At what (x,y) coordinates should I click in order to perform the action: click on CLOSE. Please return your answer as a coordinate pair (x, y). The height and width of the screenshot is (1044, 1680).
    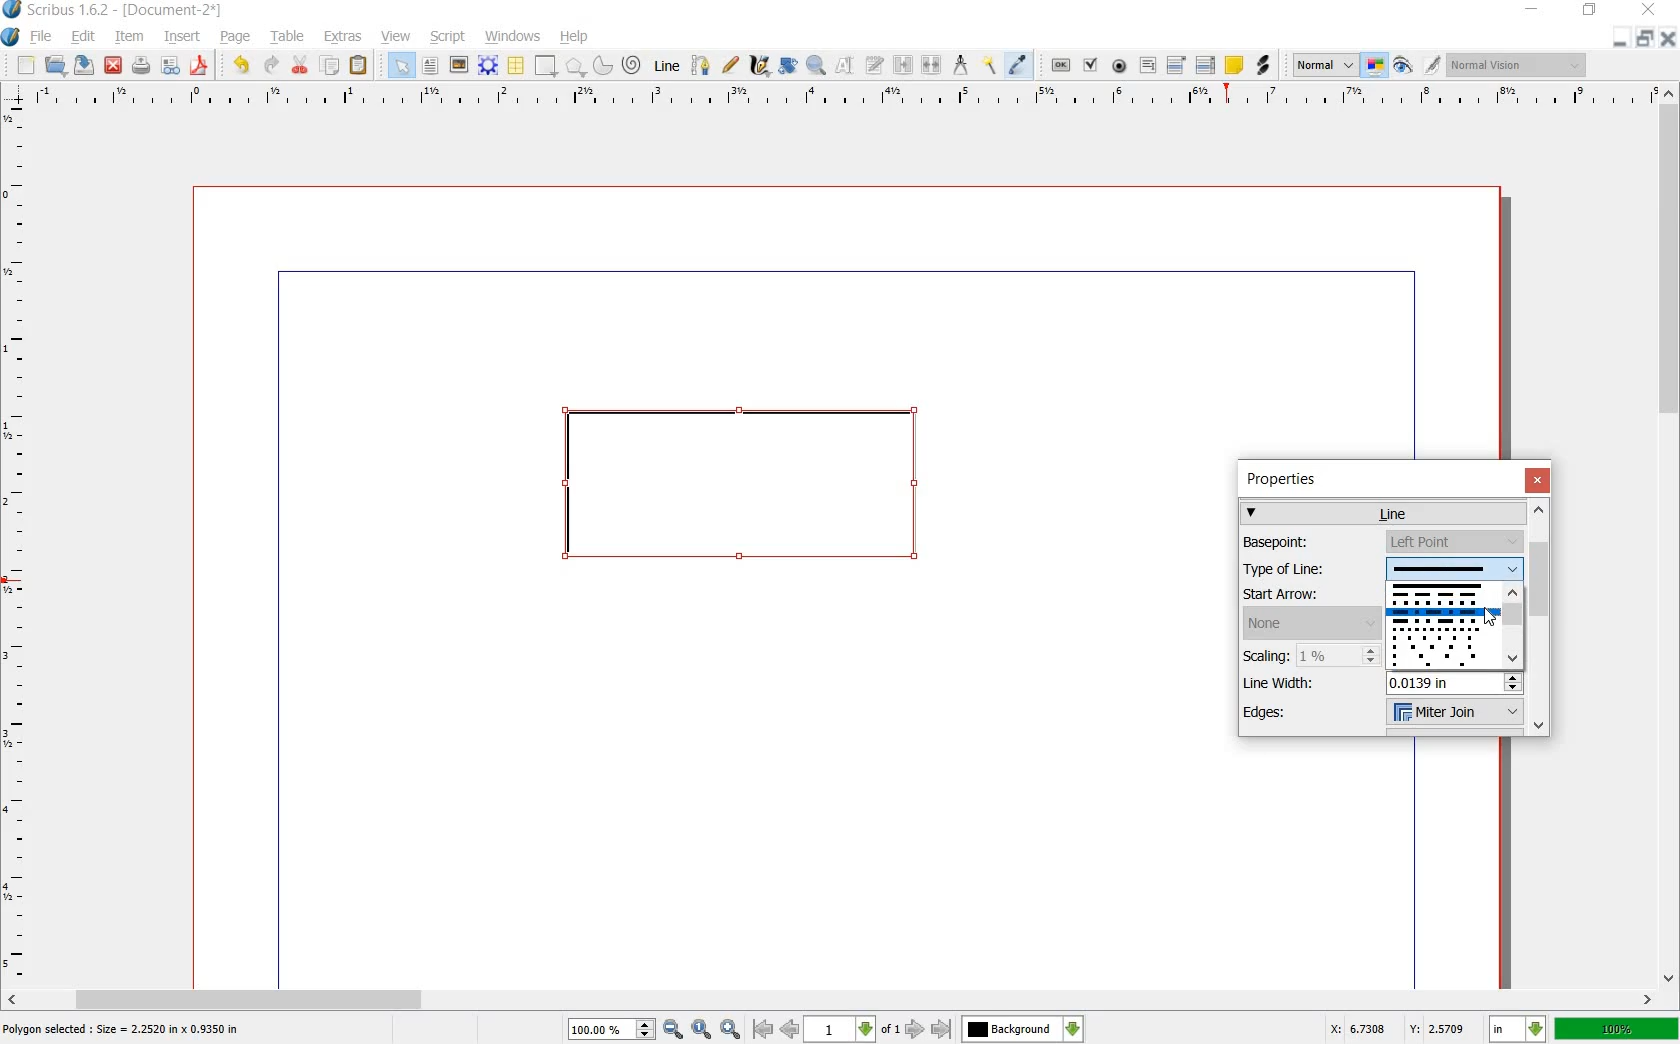
    Looking at the image, I should click on (113, 65).